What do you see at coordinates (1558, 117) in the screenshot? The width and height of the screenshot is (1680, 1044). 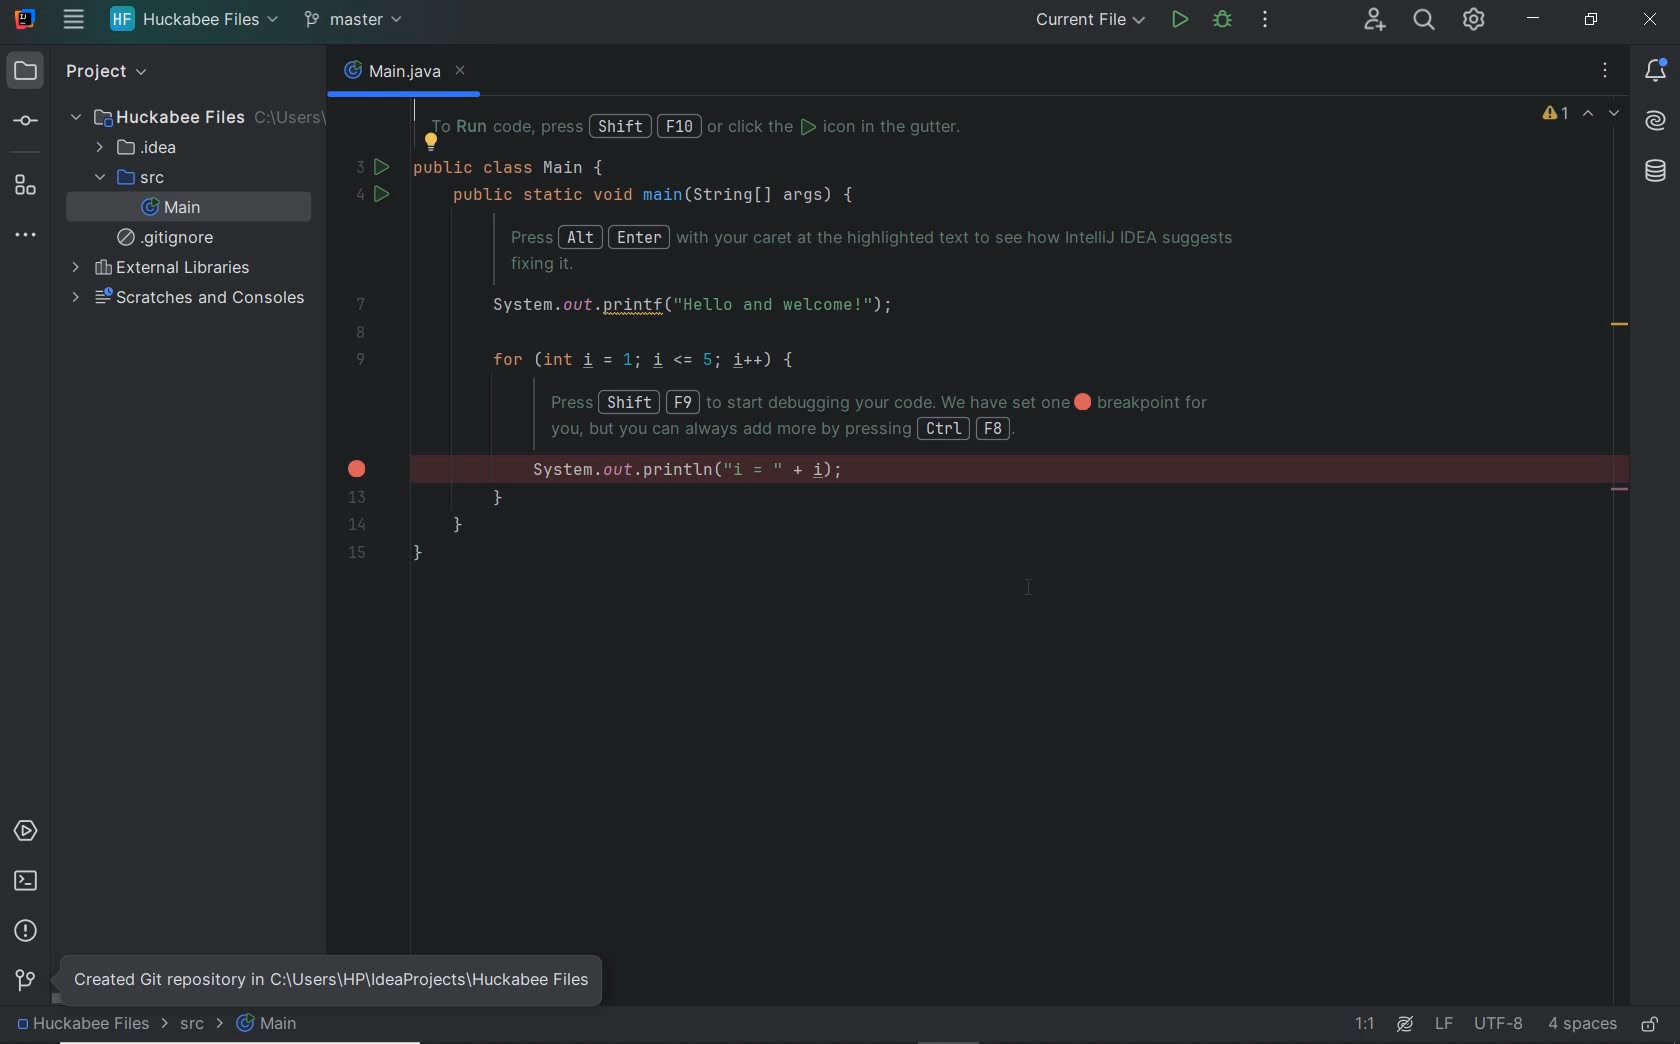 I see `1 warning` at bounding box center [1558, 117].